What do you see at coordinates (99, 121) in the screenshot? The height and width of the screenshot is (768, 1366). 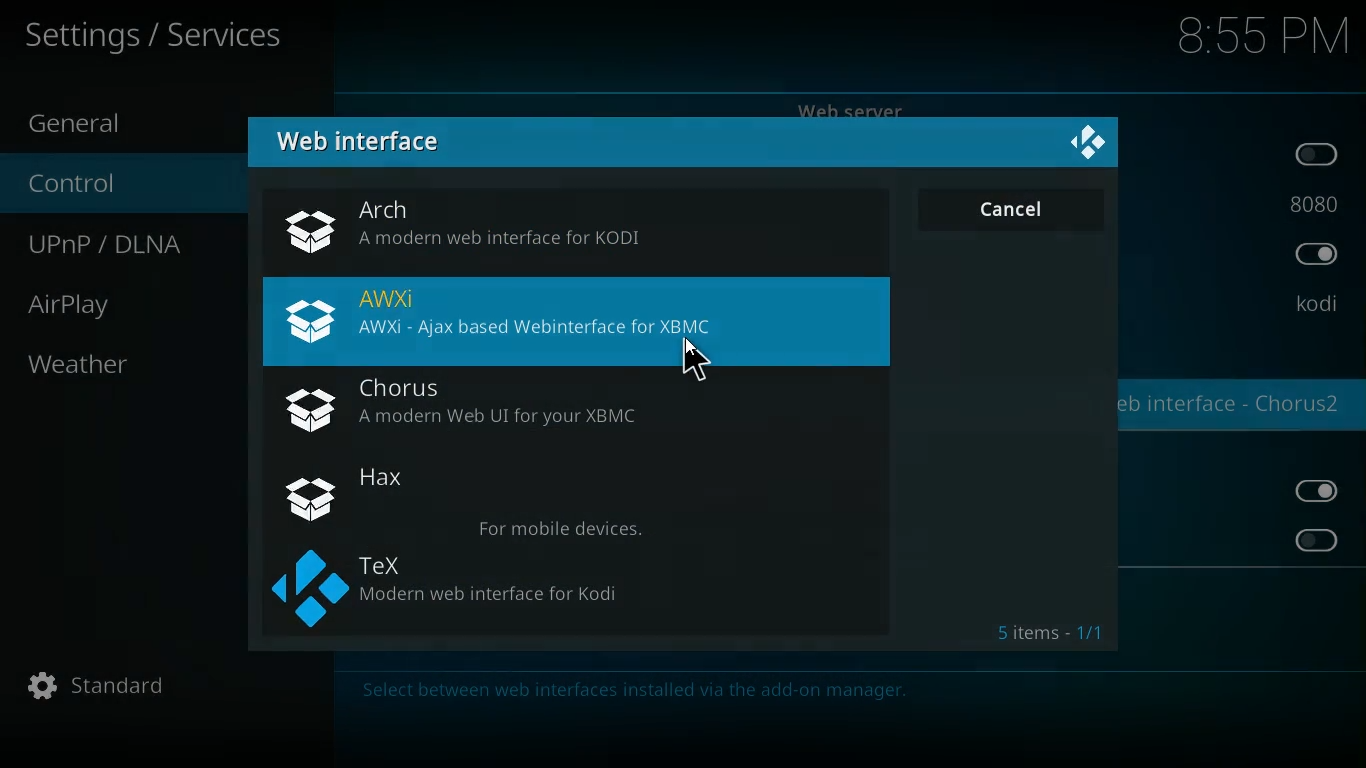 I see `General` at bounding box center [99, 121].